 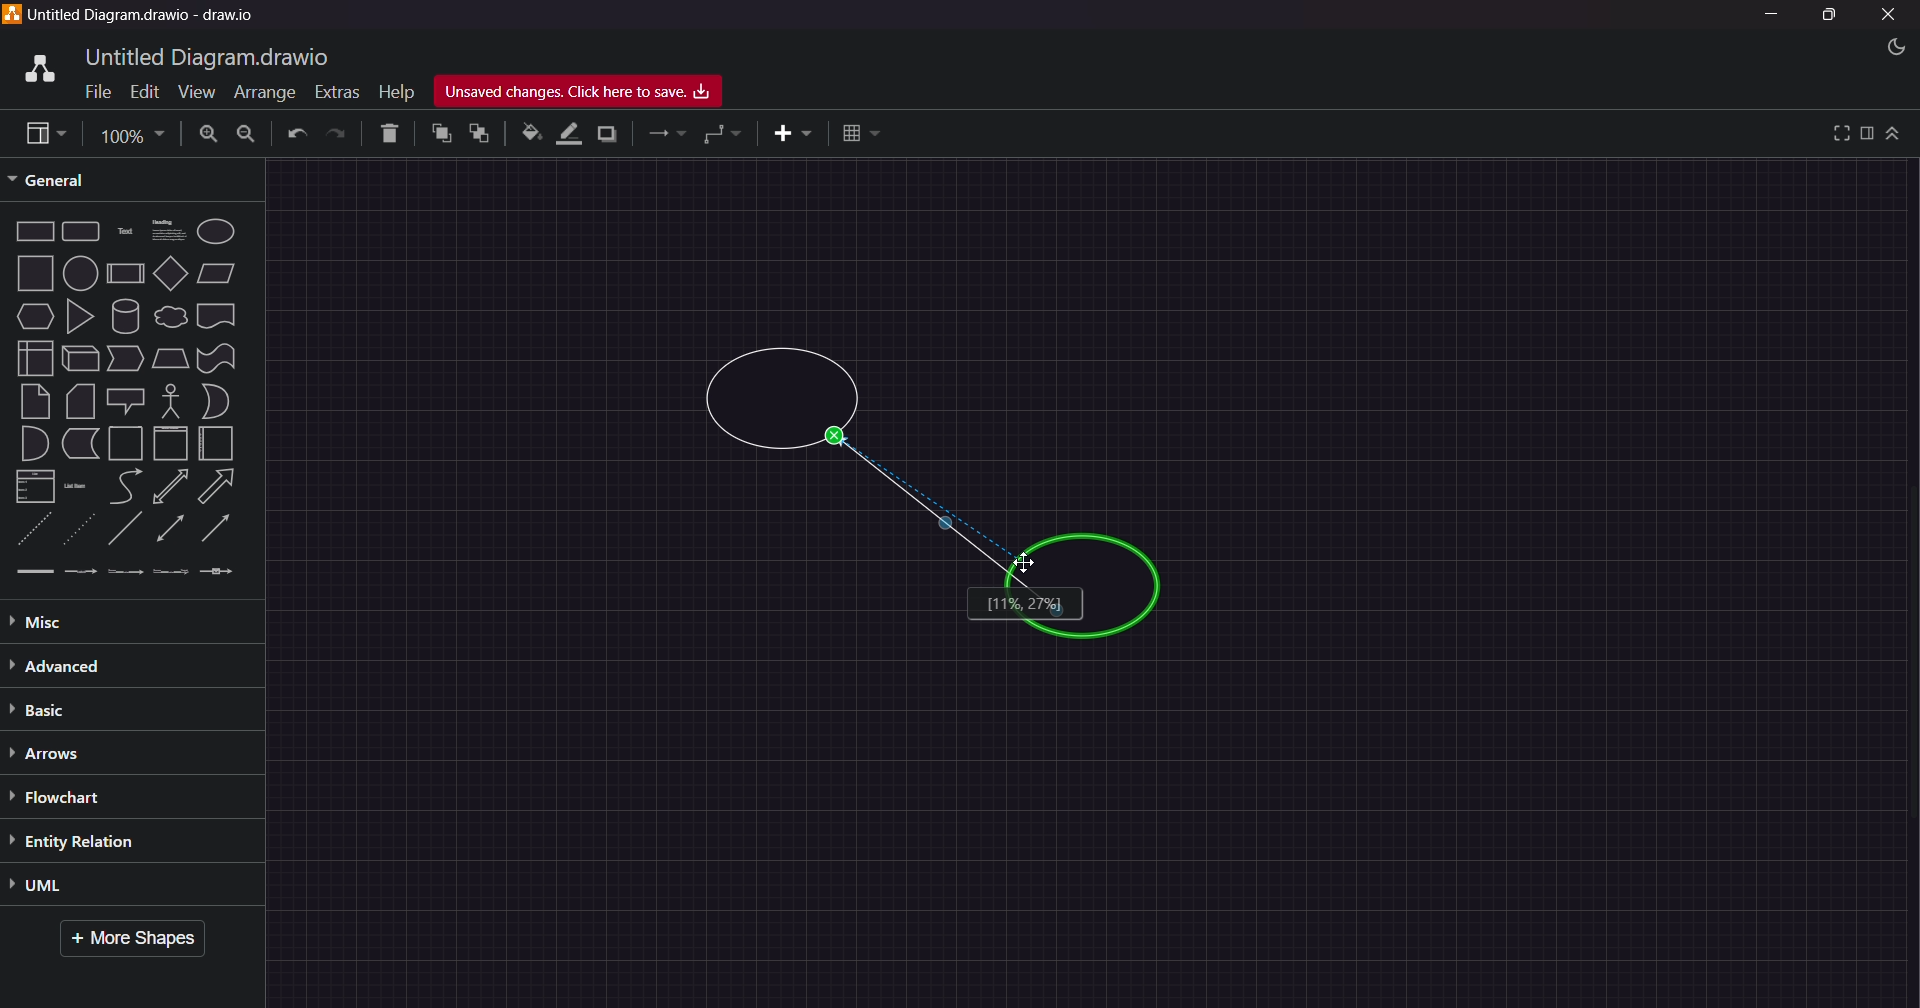 What do you see at coordinates (724, 136) in the screenshot?
I see `waypoints` at bounding box center [724, 136].